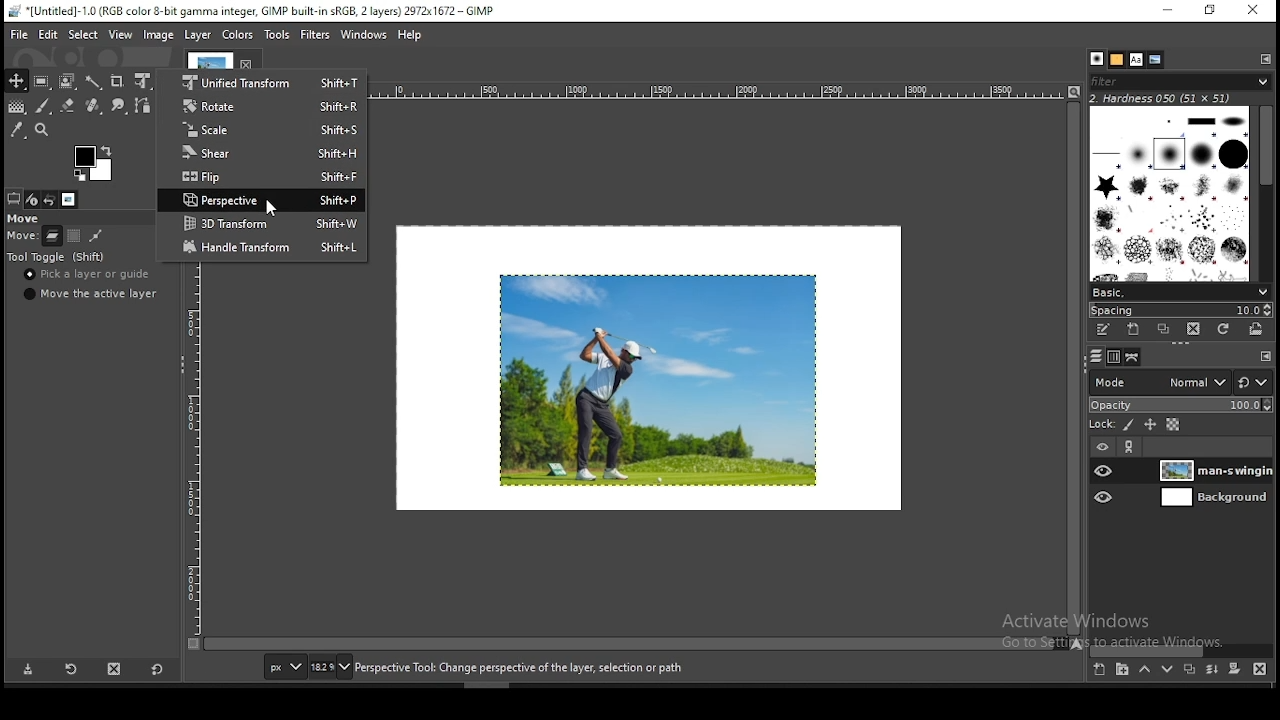 The image size is (1280, 720). Describe the element at coordinates (1131, 449) in the screenshot. I see `link` at that location.